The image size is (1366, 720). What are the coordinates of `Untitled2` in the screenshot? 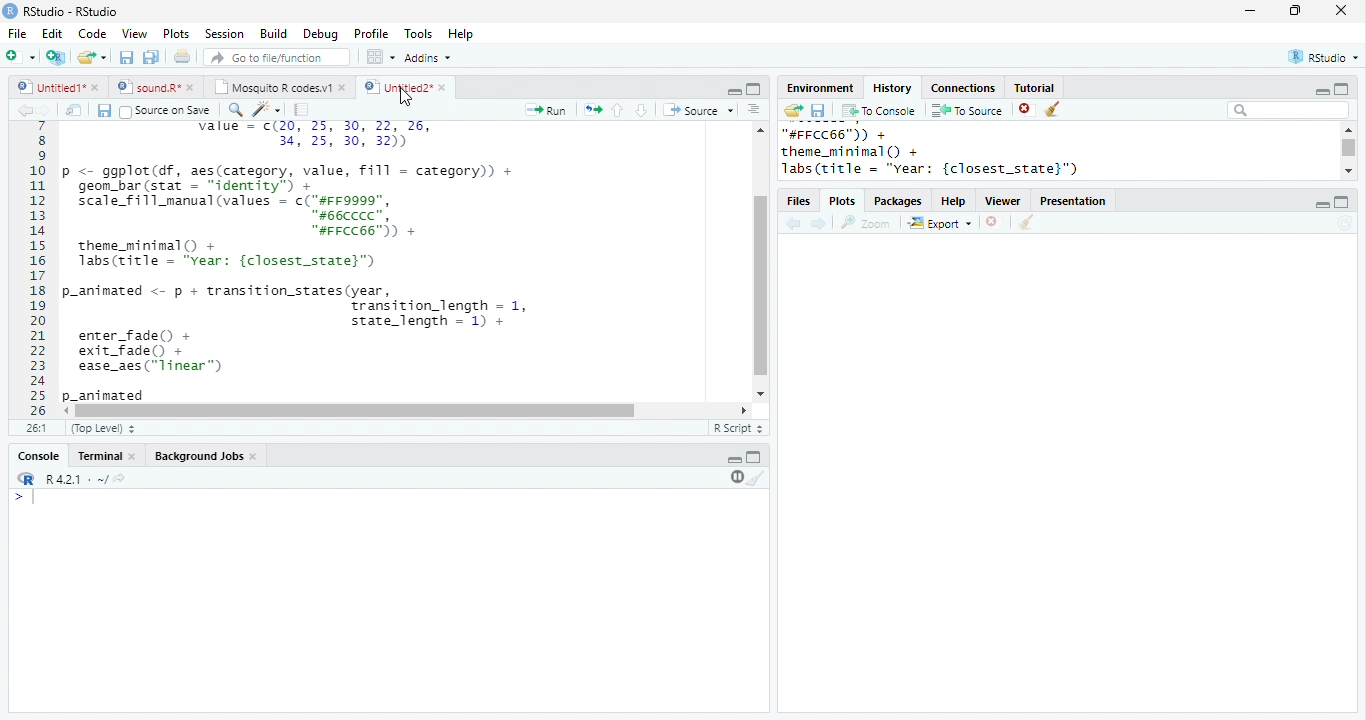 It's located at (396, 87).